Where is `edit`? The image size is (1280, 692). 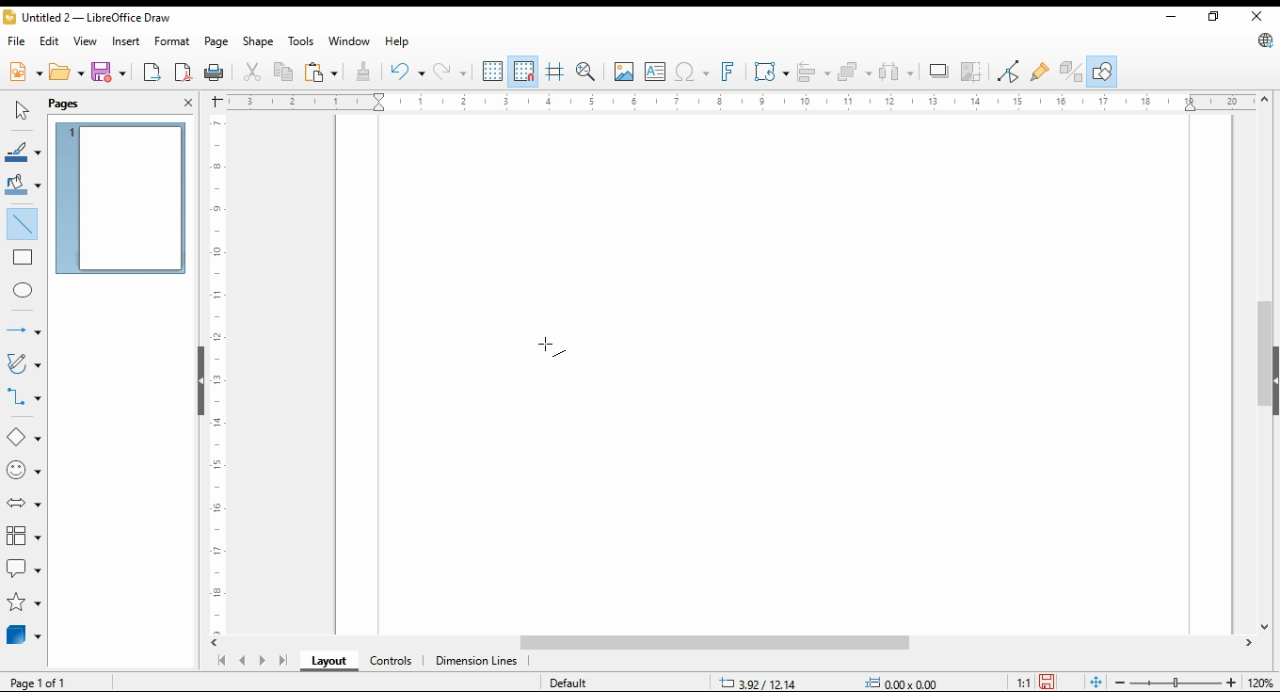
edit is located at coordinates (48, 39).